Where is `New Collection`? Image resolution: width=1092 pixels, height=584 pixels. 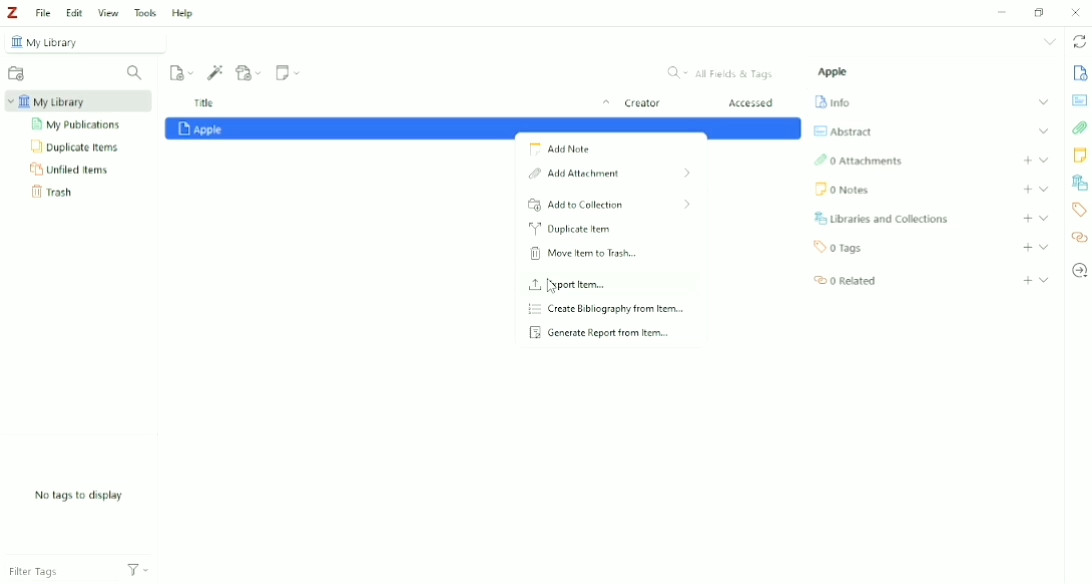
New Collection is located at coordinates (15, 73).